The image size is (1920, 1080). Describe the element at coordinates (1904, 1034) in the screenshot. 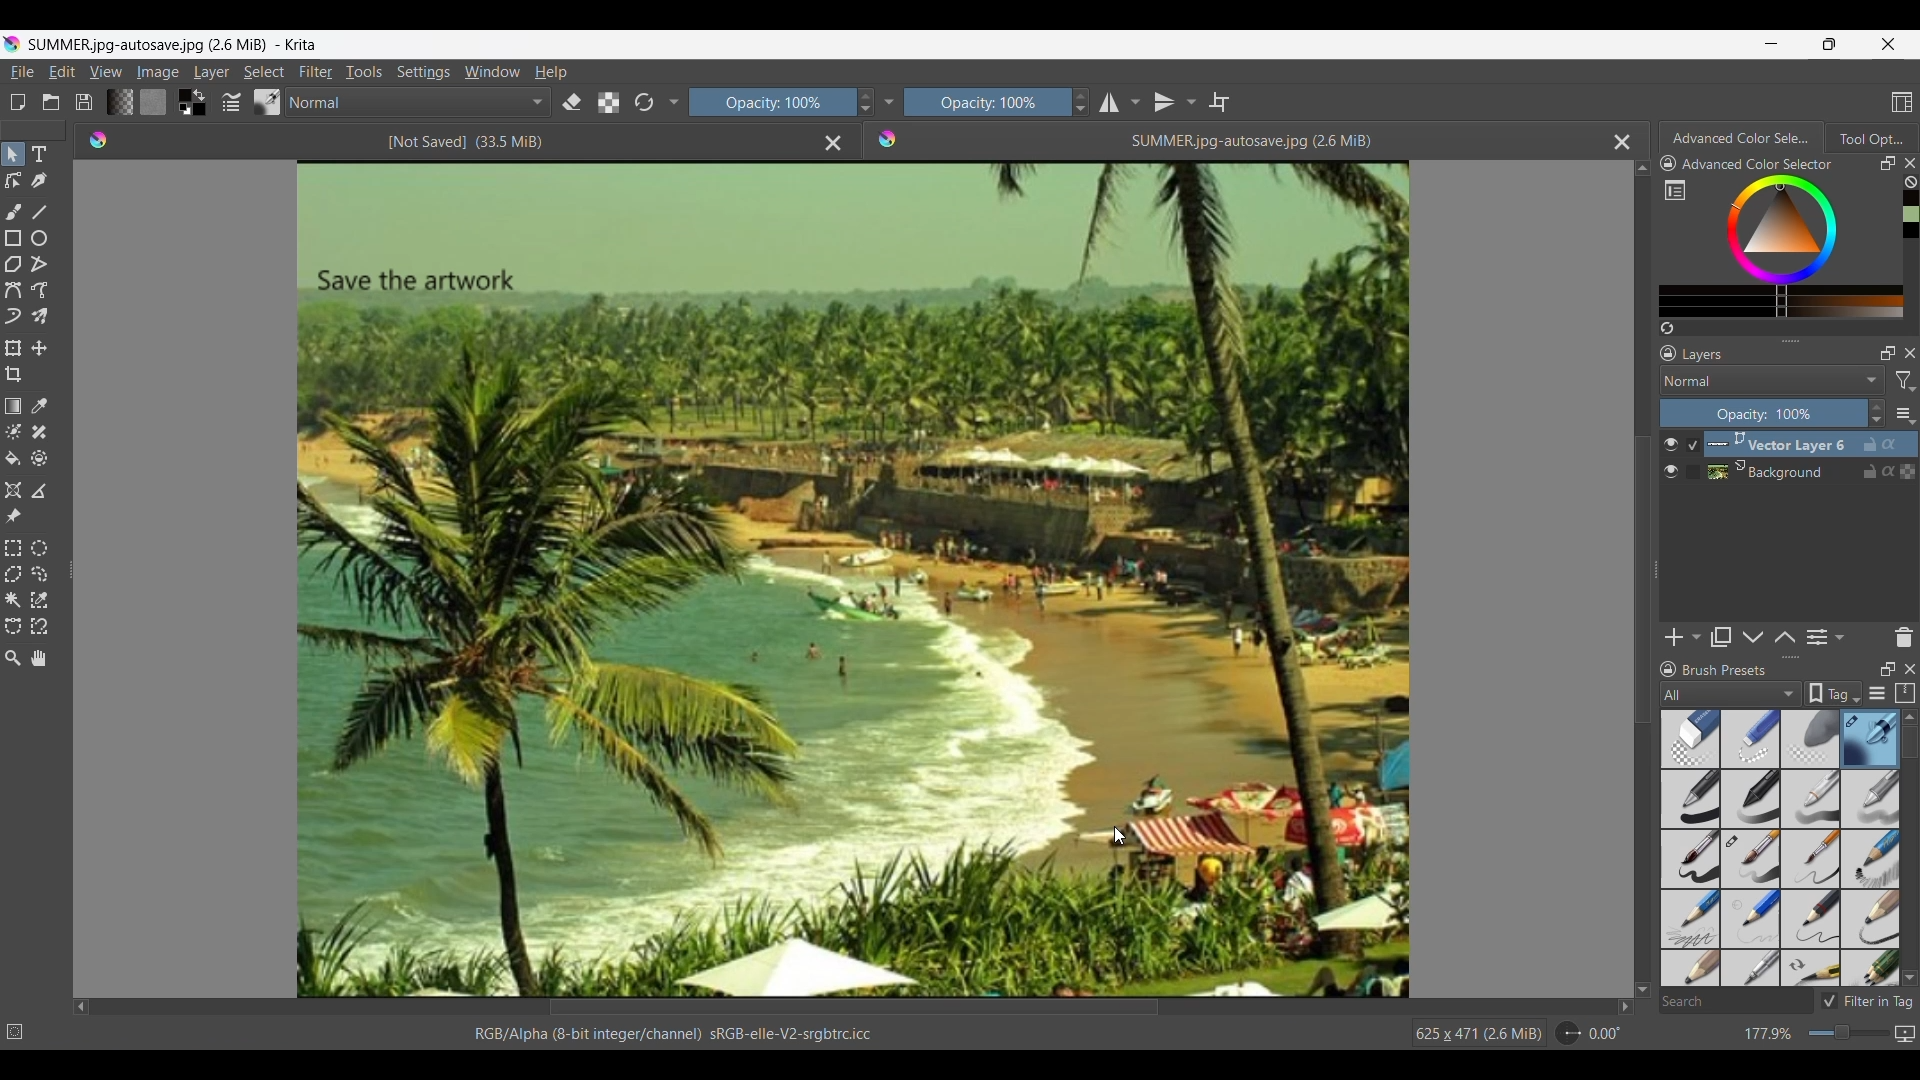

I see `Map displayed canvas between pixel and print size` at that location.